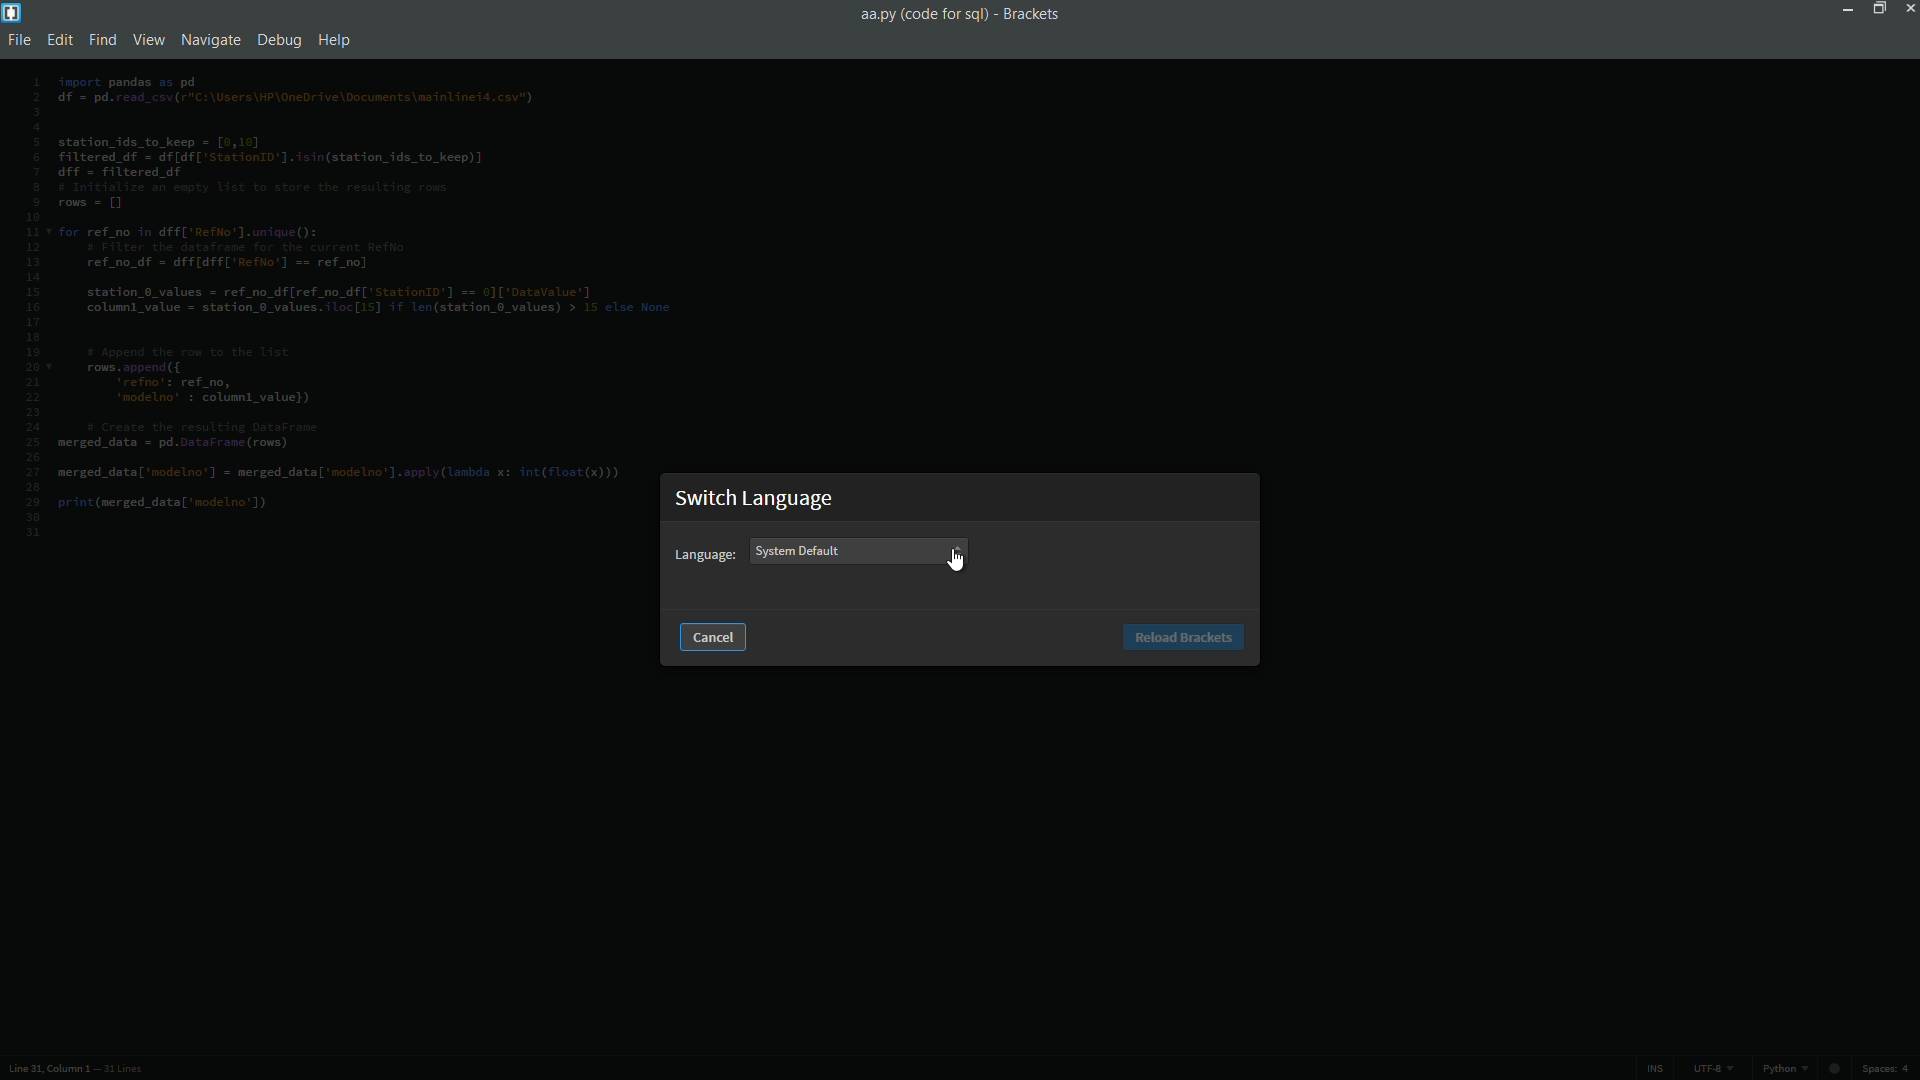  What do you see at coordinates (1875, 8) in the screenshot?
I see `maximize` at bounding box center [1875, 8].